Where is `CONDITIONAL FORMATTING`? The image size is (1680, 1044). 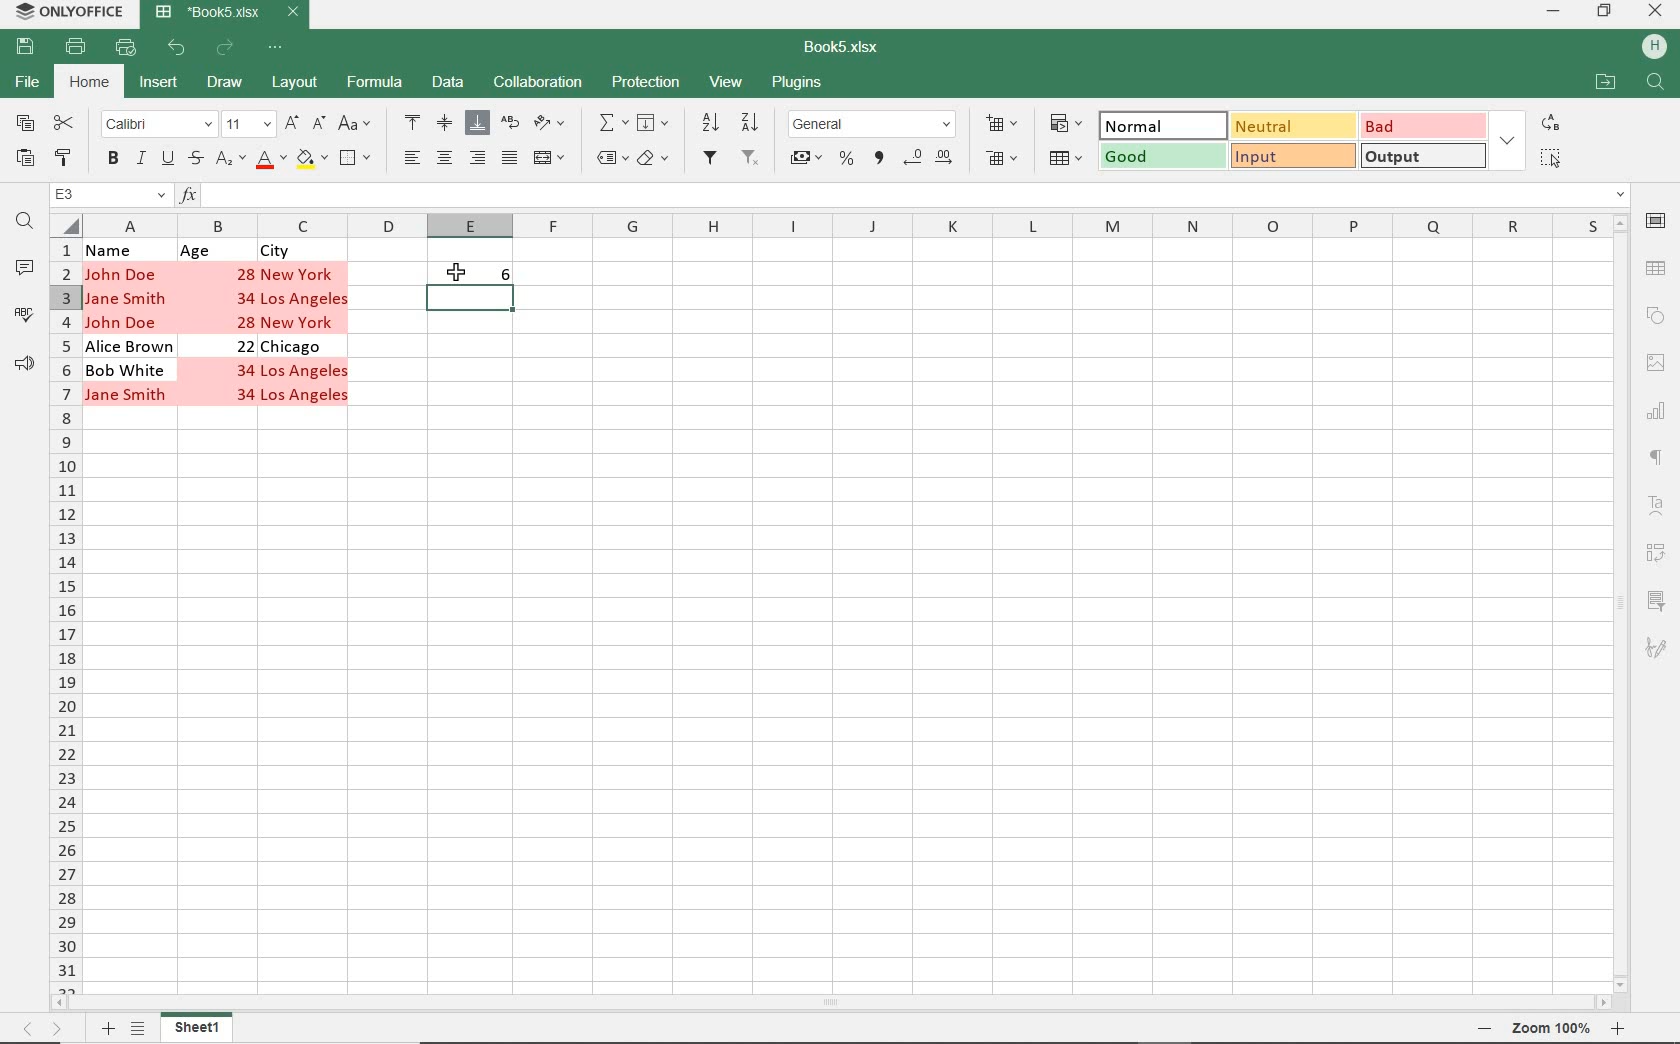 CONDITIONAL FORMATTING is located at coordinates (1065, 123).